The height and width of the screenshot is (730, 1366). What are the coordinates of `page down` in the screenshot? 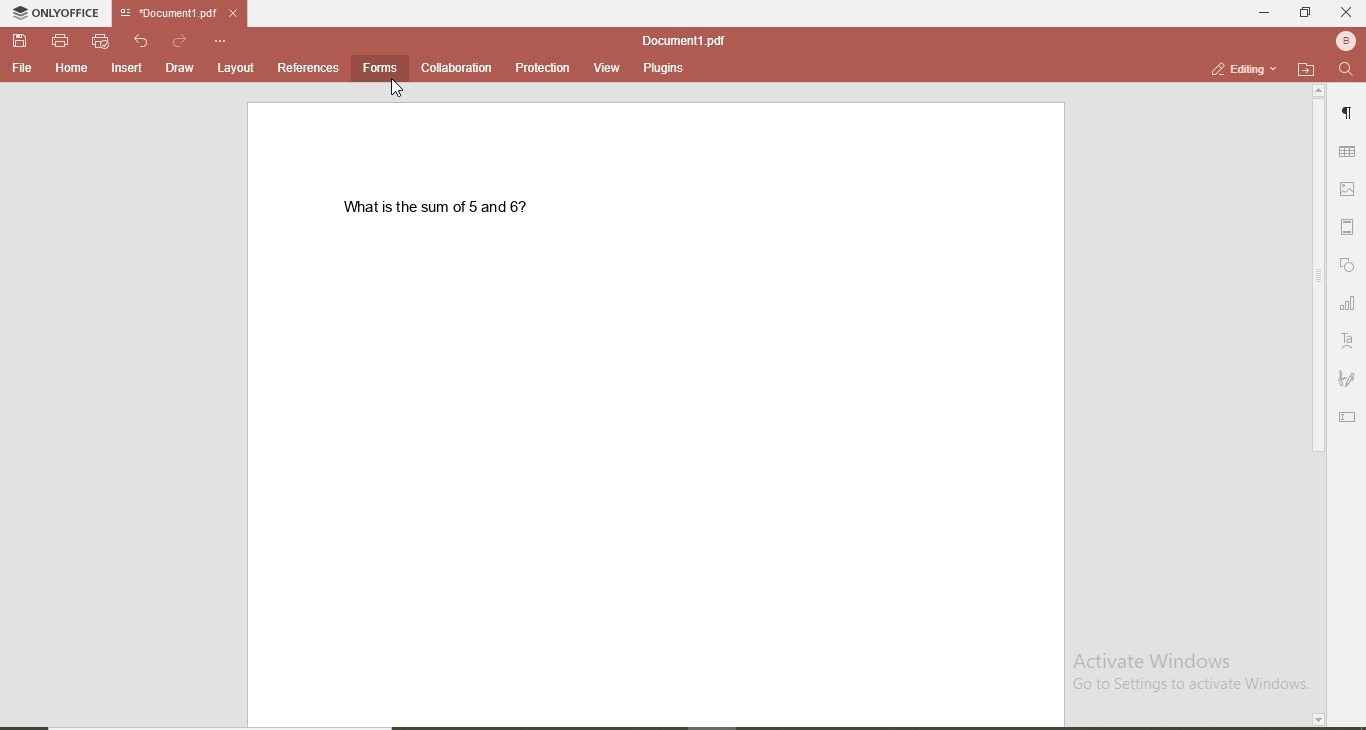 It's located at (1317, 719).